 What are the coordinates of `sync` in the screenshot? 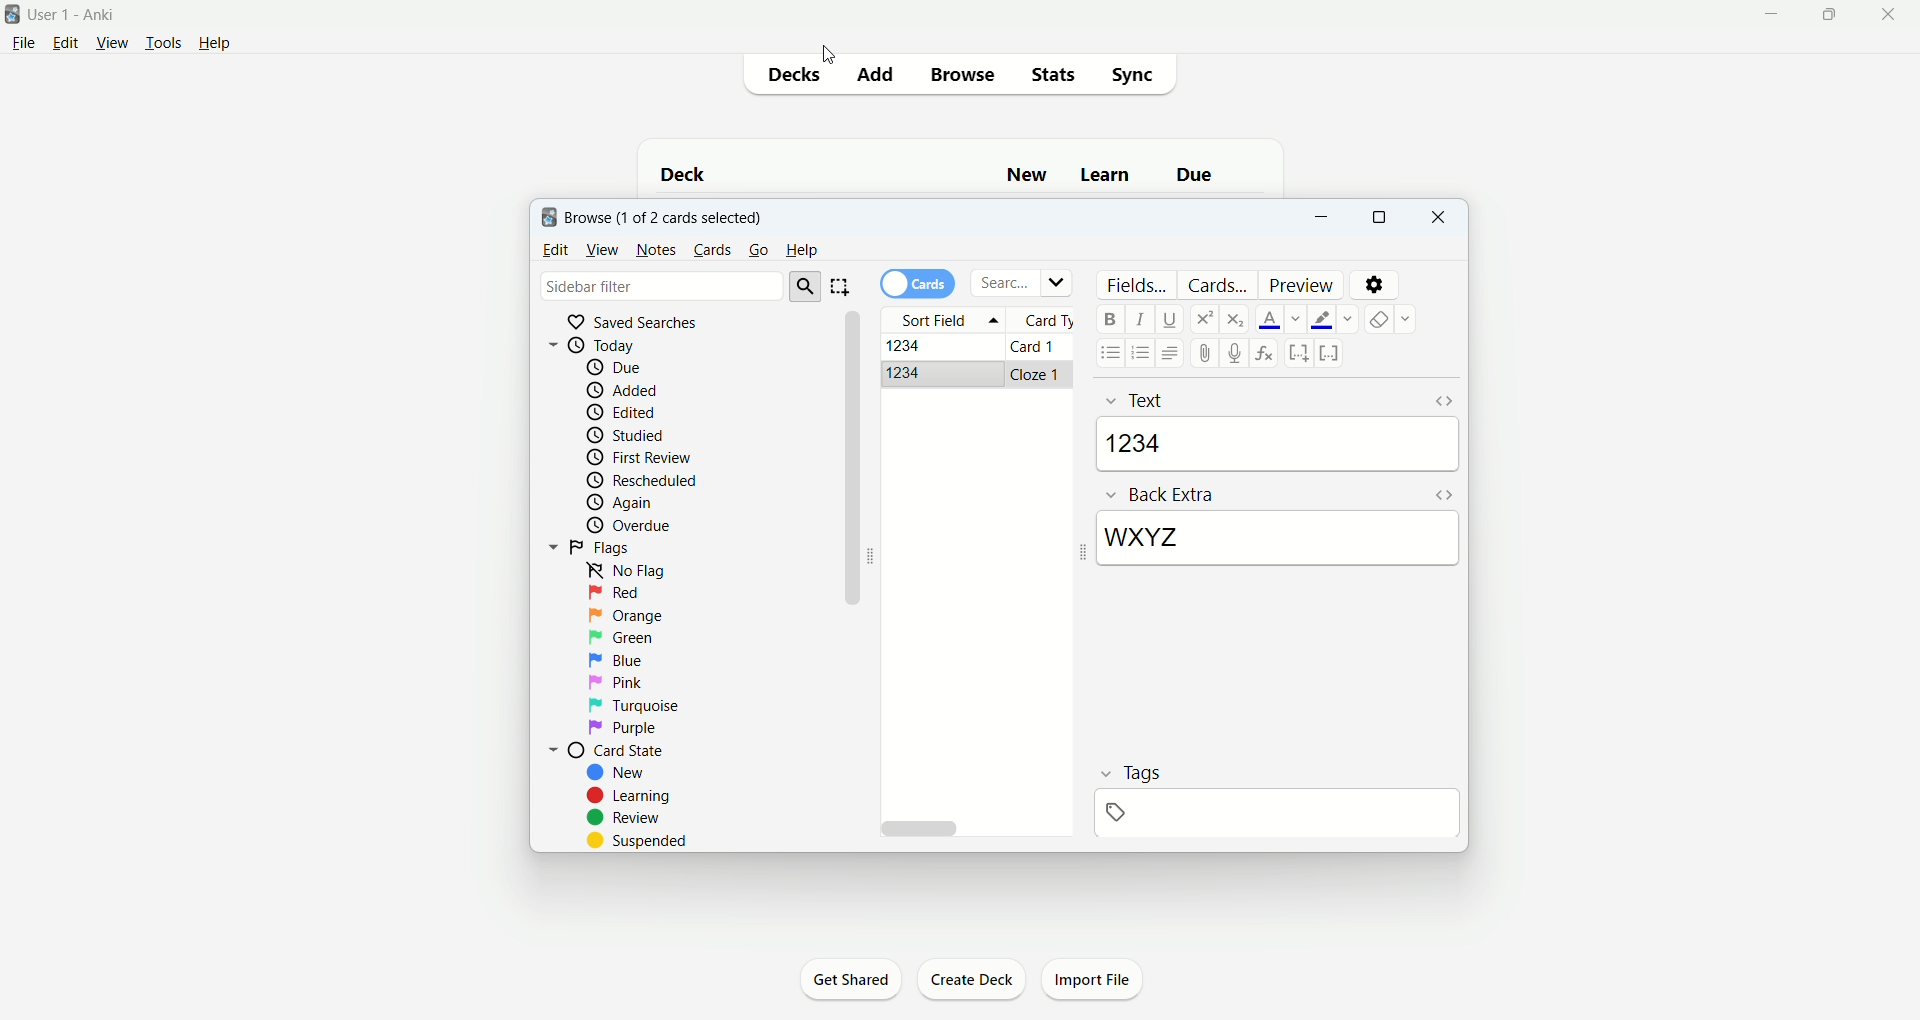 It's located at (1135, 76).